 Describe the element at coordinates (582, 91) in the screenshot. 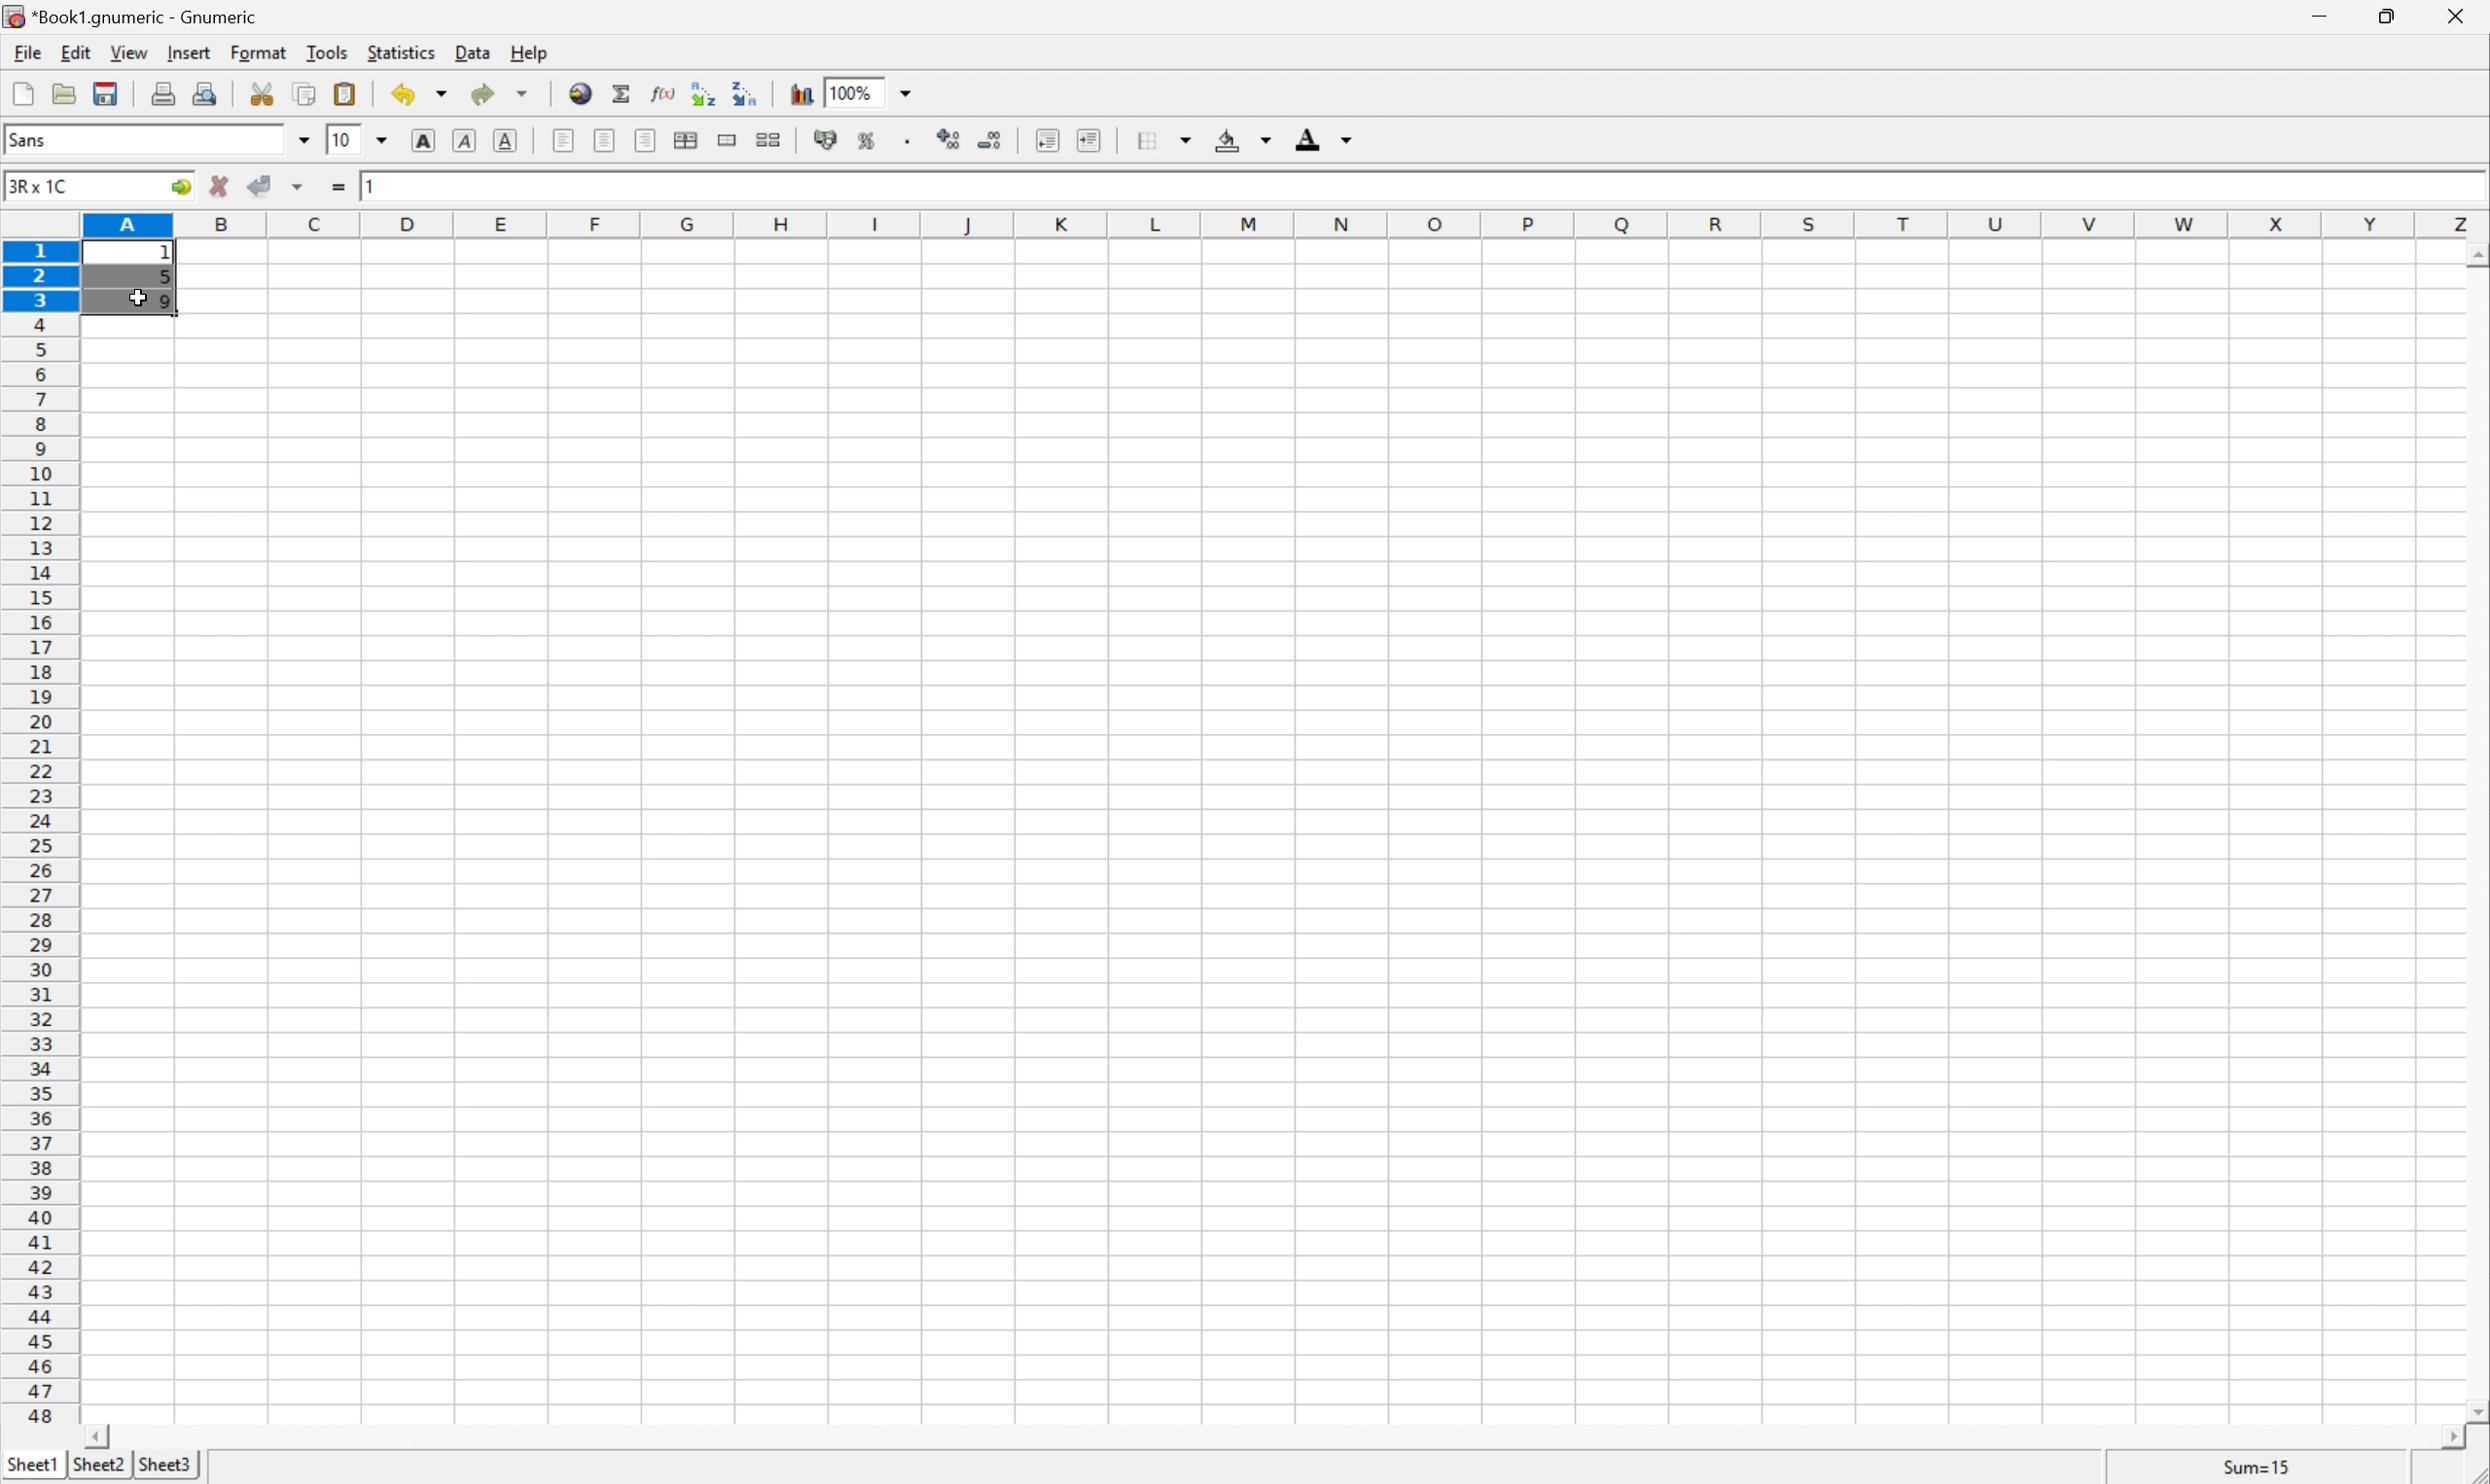

I see `insert hyperlink` at that location.